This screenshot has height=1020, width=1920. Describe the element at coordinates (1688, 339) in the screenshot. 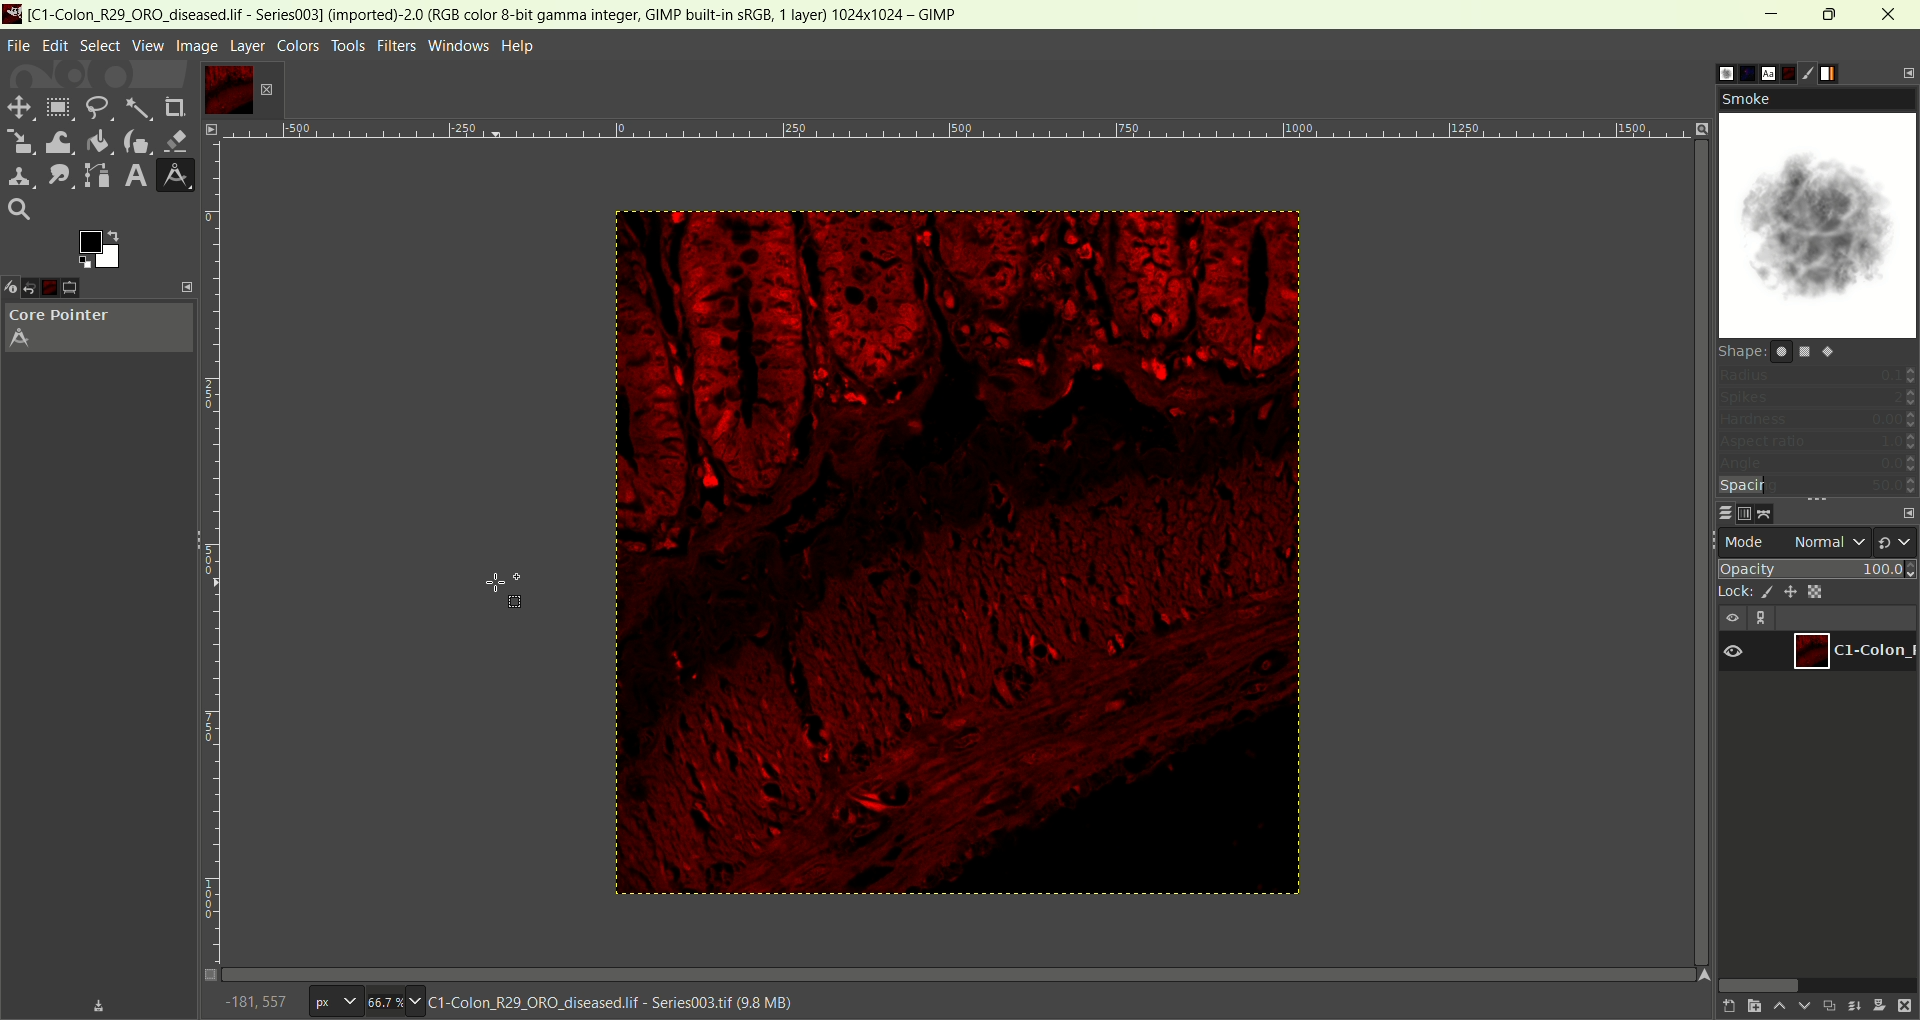

I see `vertical scroll bar` at that location.